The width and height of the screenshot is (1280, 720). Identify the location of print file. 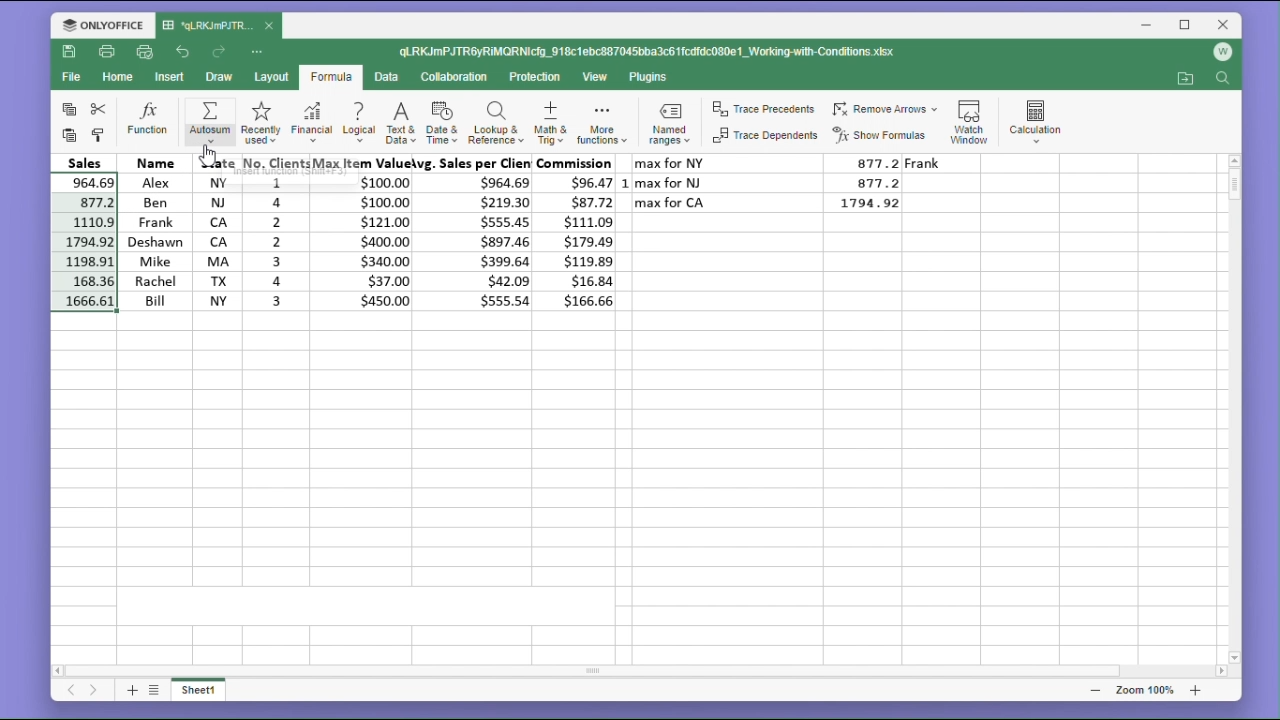
(108, 53).